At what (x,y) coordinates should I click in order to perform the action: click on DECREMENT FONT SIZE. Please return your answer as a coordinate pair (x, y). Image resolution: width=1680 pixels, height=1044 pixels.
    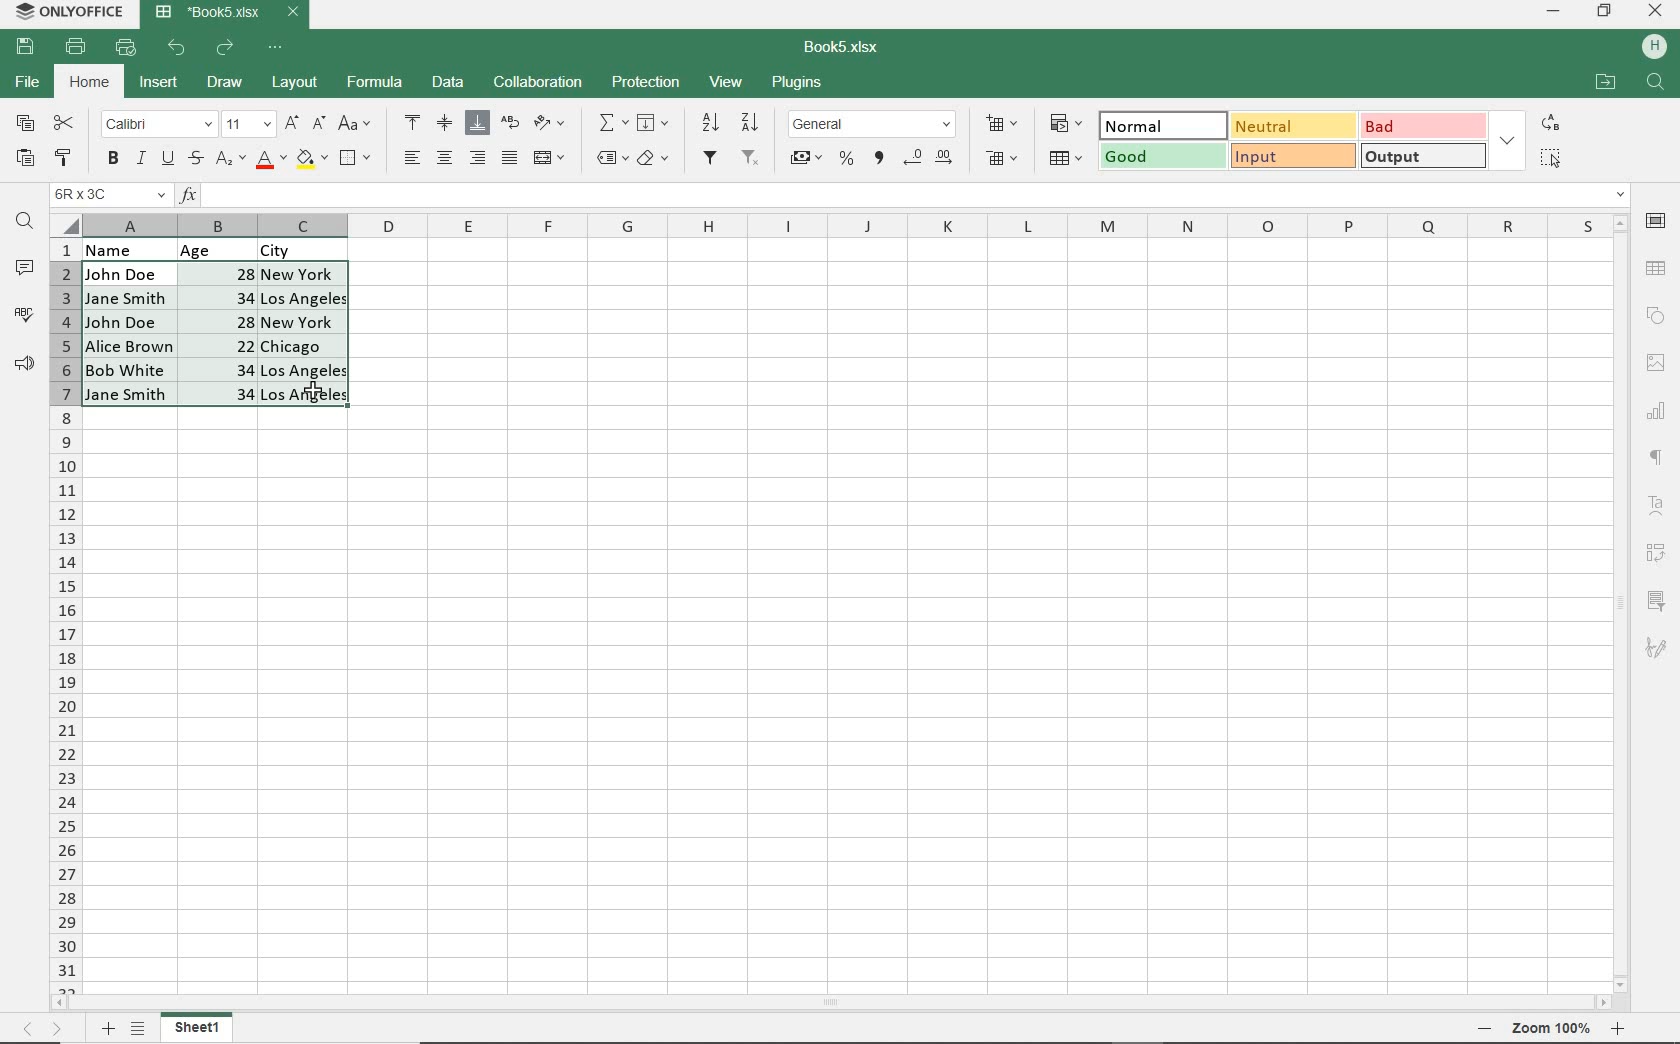
    Looking at the image, I should click on (319, 122).